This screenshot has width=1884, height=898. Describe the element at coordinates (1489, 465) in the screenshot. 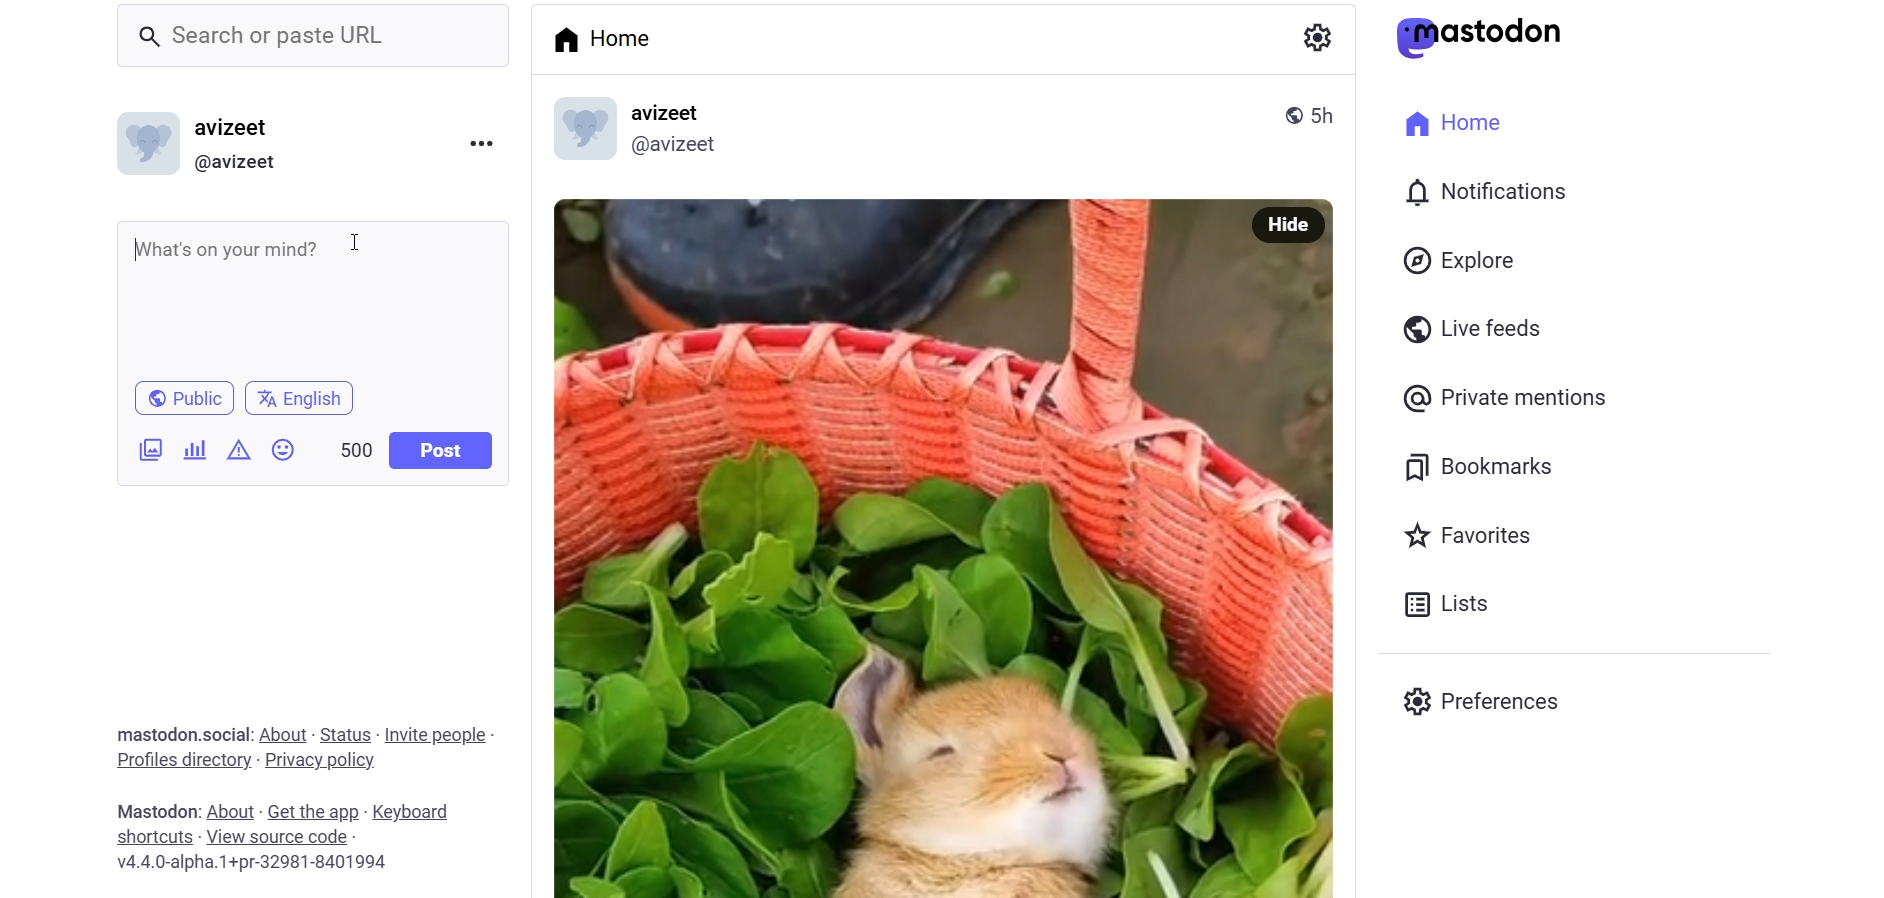

I see `bookmark` at that location.